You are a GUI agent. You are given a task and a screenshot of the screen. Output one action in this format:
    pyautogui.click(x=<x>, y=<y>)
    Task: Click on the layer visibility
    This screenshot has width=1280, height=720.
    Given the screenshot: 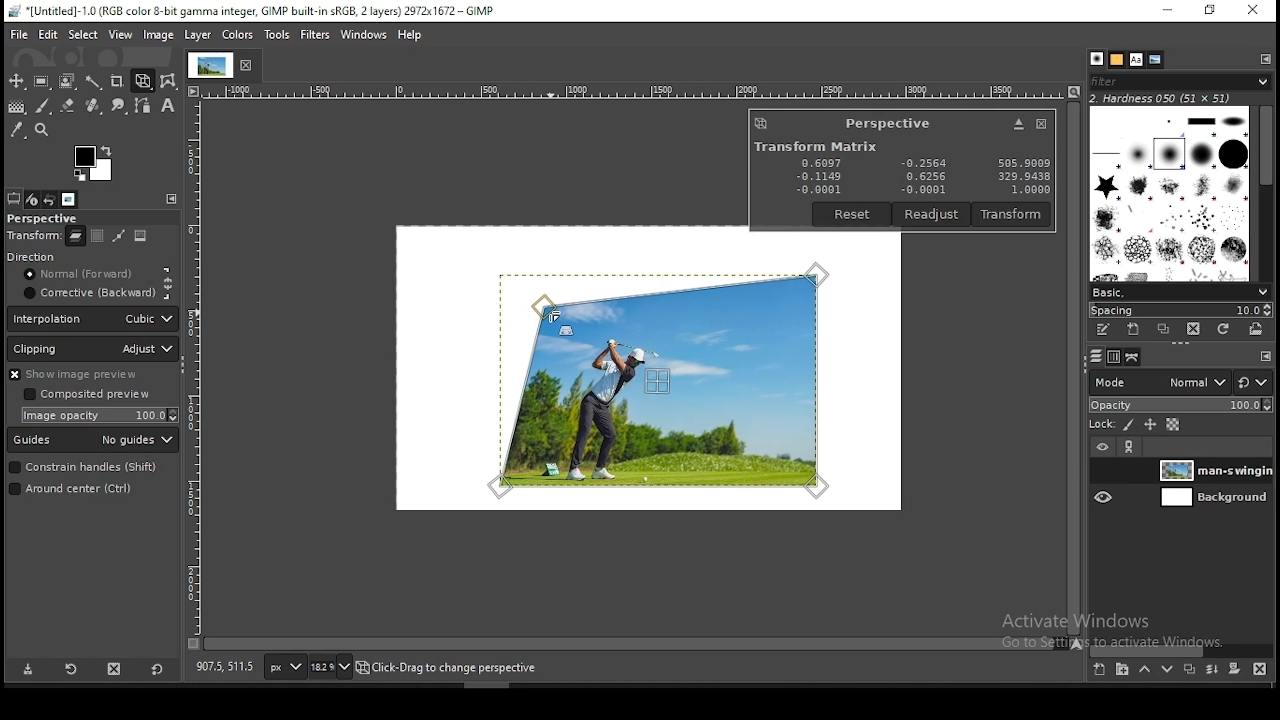 What is the action you would take?
    pyautogui.click(x=1102, y=448)
    